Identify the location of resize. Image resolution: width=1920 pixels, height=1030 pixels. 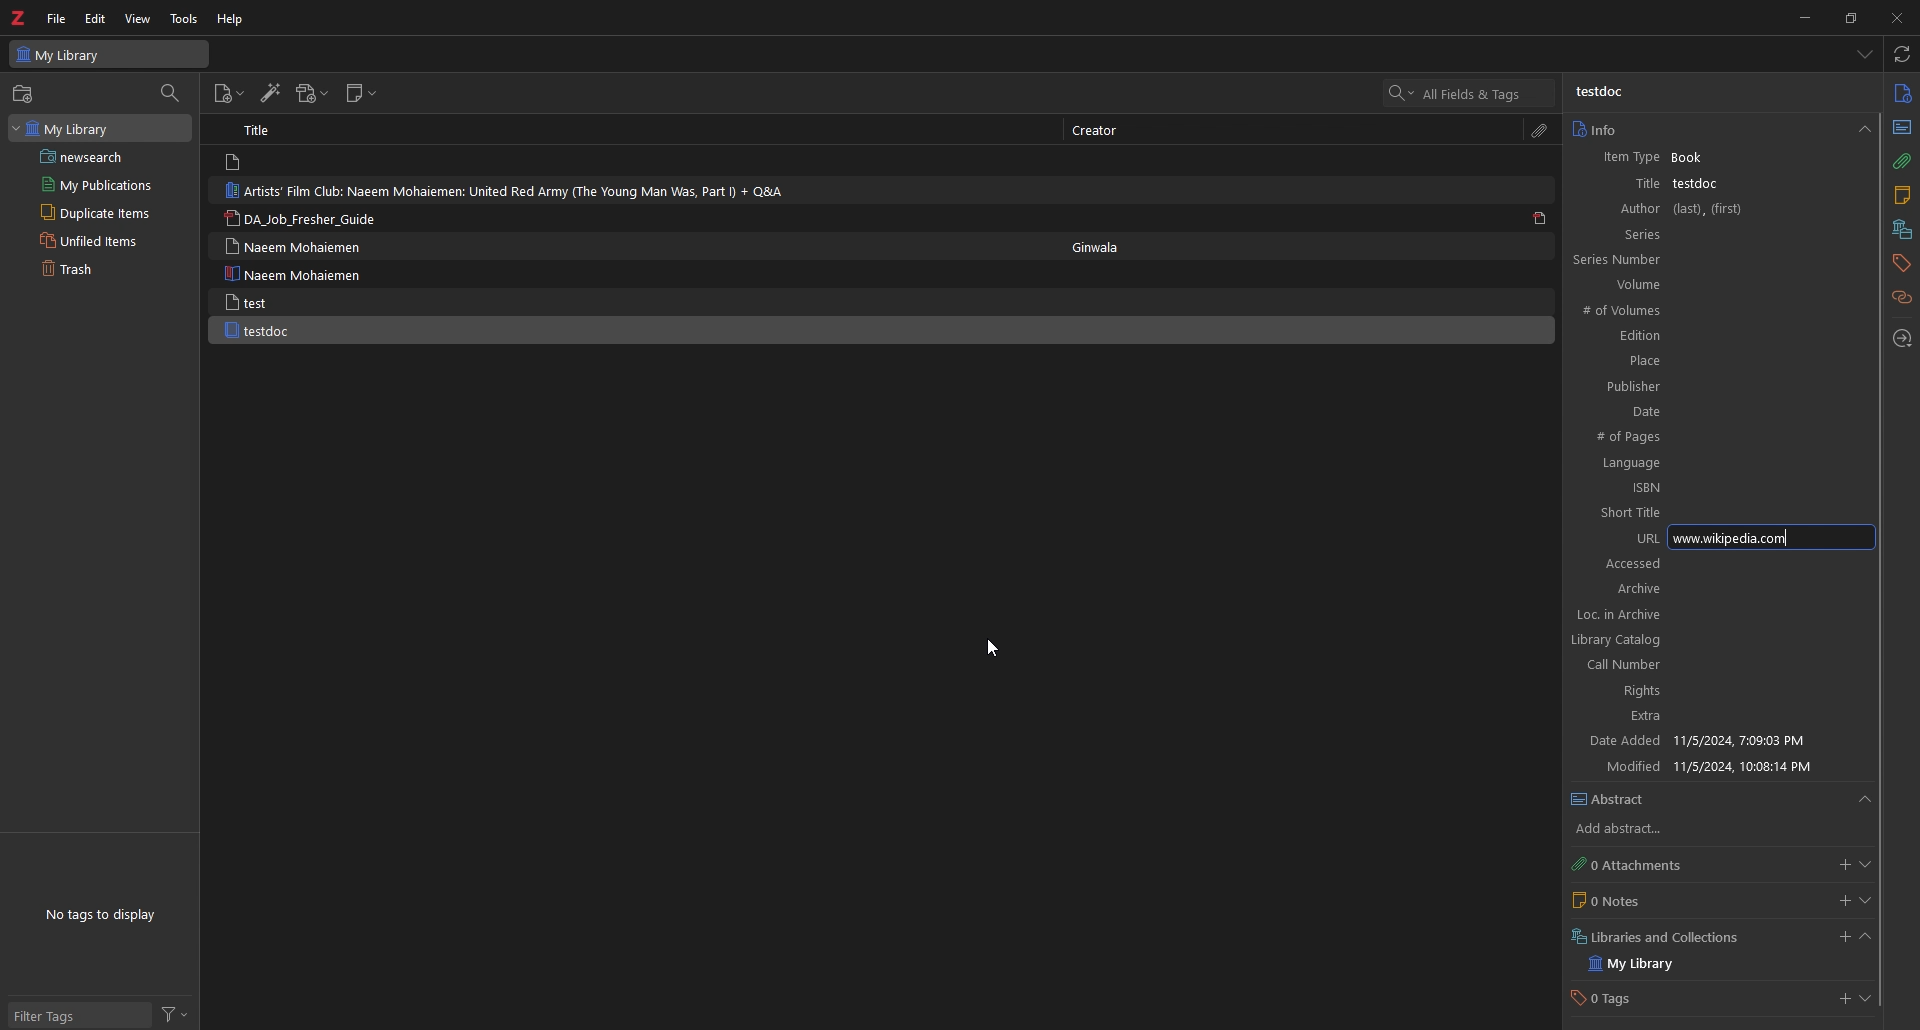
(1850, 18).